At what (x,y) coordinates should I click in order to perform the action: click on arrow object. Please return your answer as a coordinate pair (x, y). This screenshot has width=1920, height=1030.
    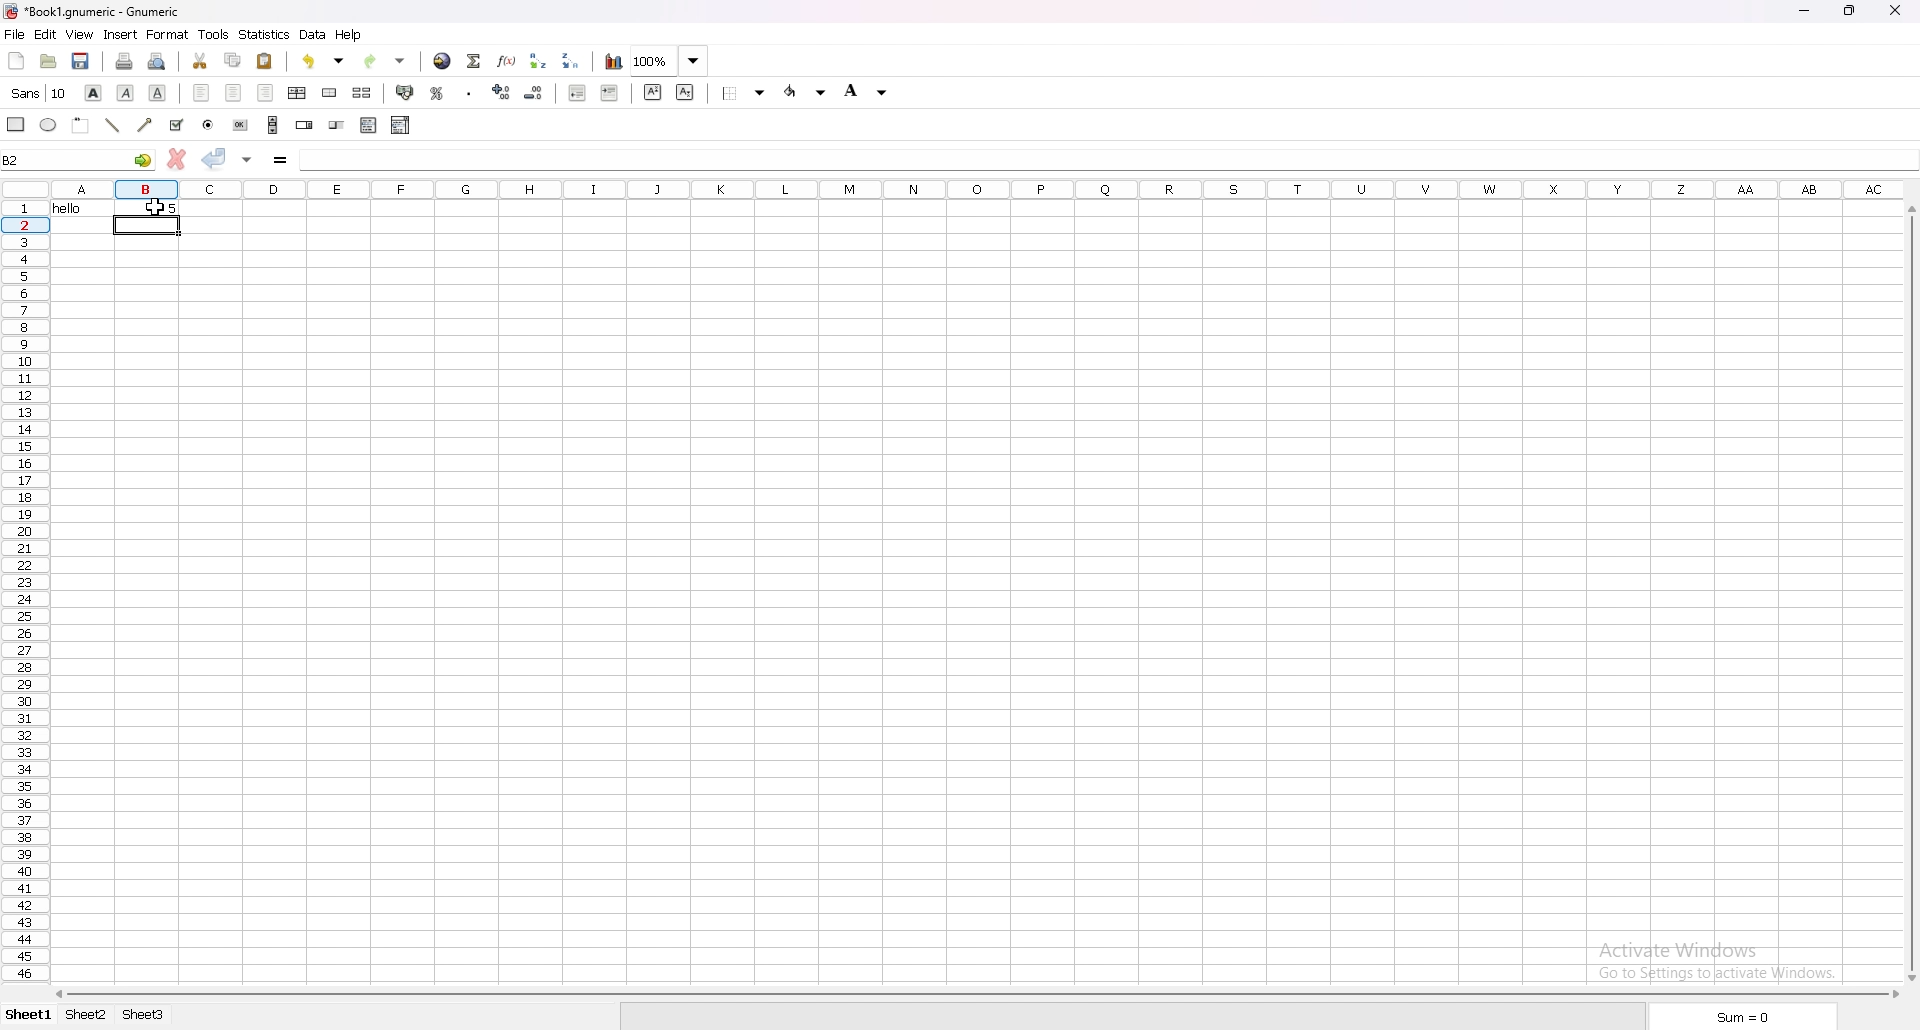
    Looking at the image, I should click on (145, 124).